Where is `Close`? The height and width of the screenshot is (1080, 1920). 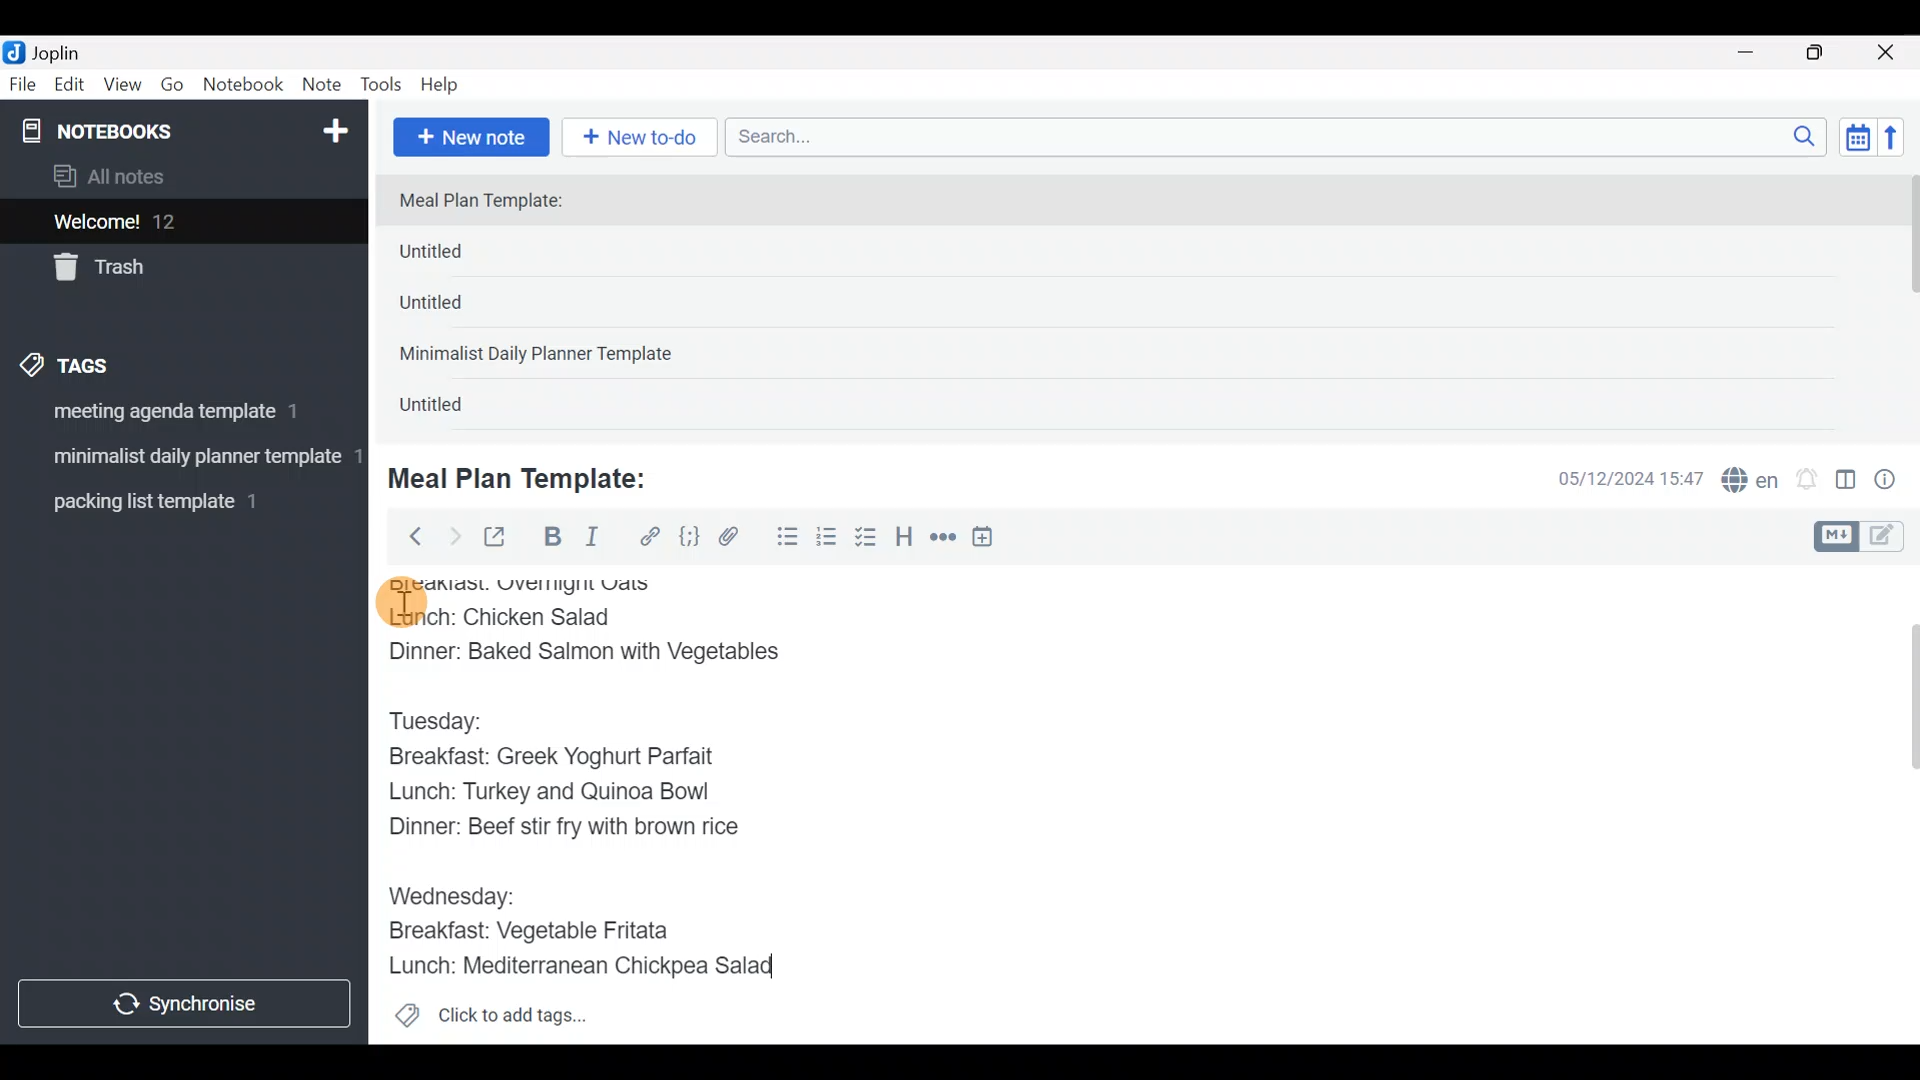
Close is located at coordinates (1889, 54).